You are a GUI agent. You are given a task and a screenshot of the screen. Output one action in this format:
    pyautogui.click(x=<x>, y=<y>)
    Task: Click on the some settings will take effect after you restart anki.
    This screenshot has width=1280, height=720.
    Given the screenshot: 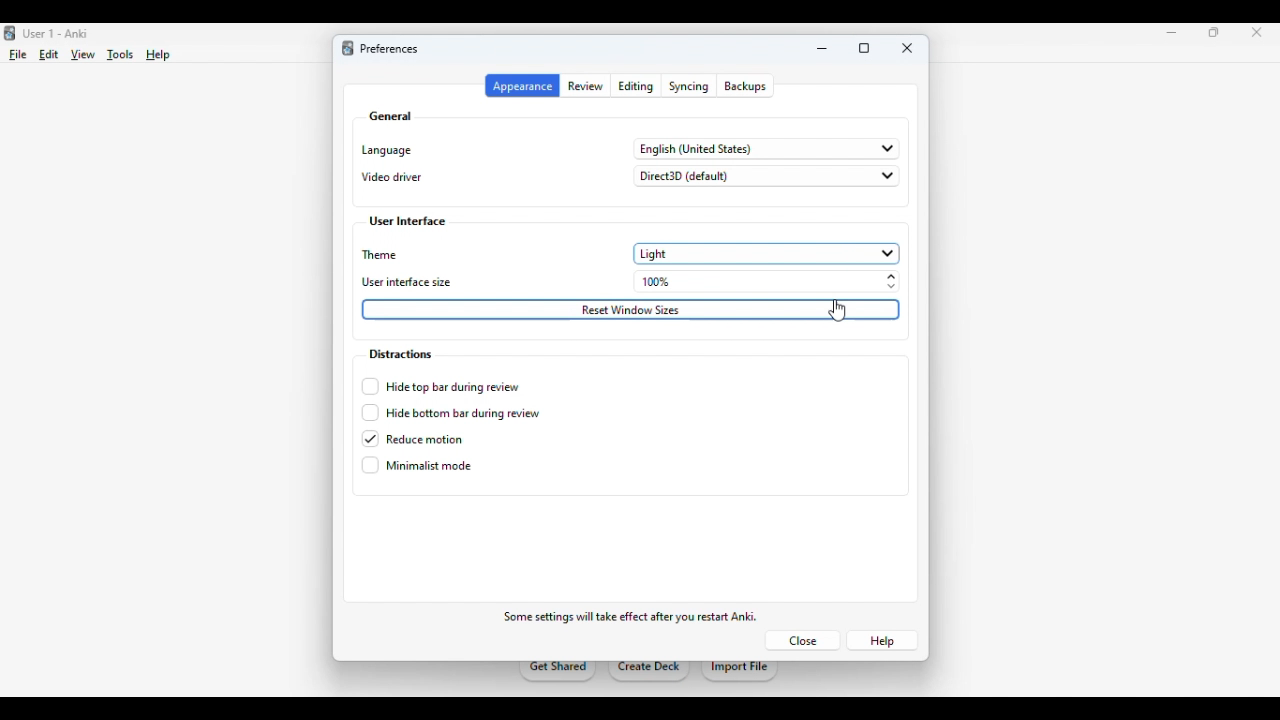 What is the action you would take?
    pyautogui.click(x=630, y=616)
    